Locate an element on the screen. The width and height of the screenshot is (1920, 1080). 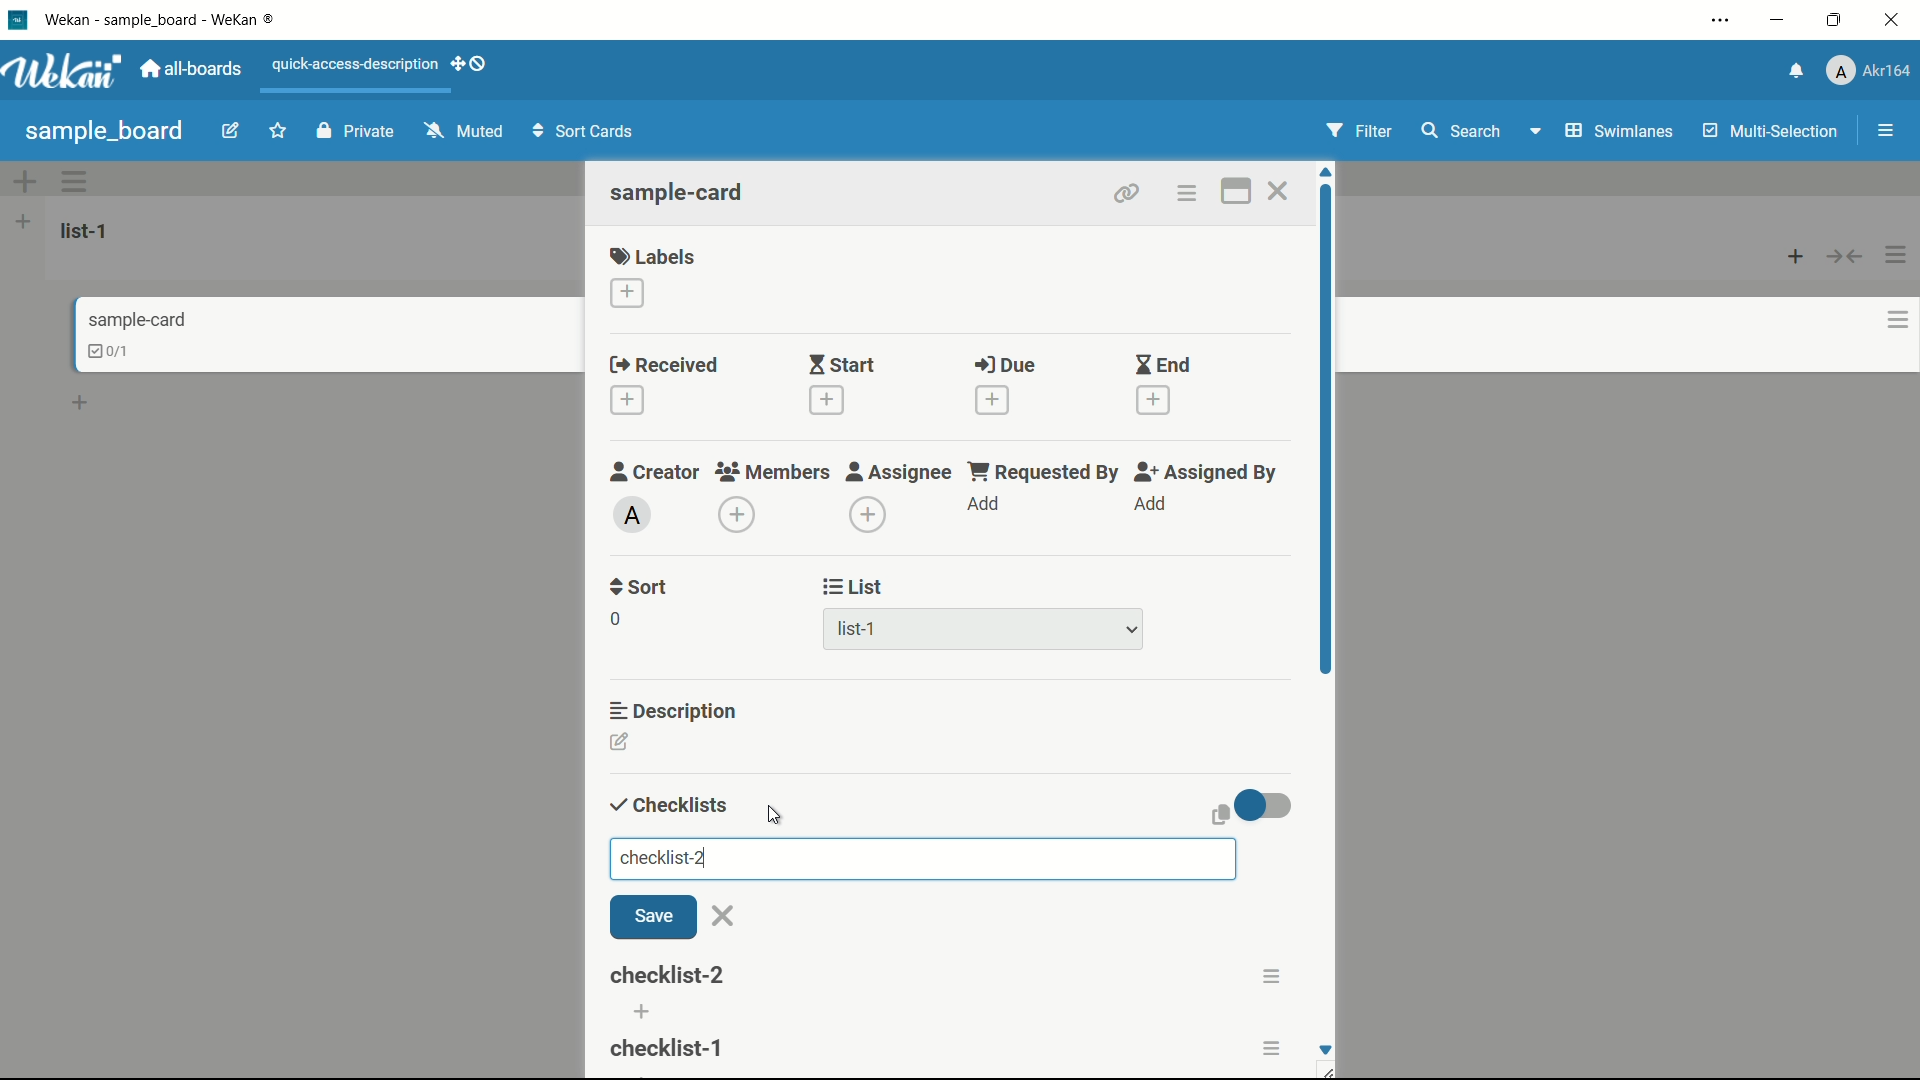
add checklist is located at coordinates (645, 1011).